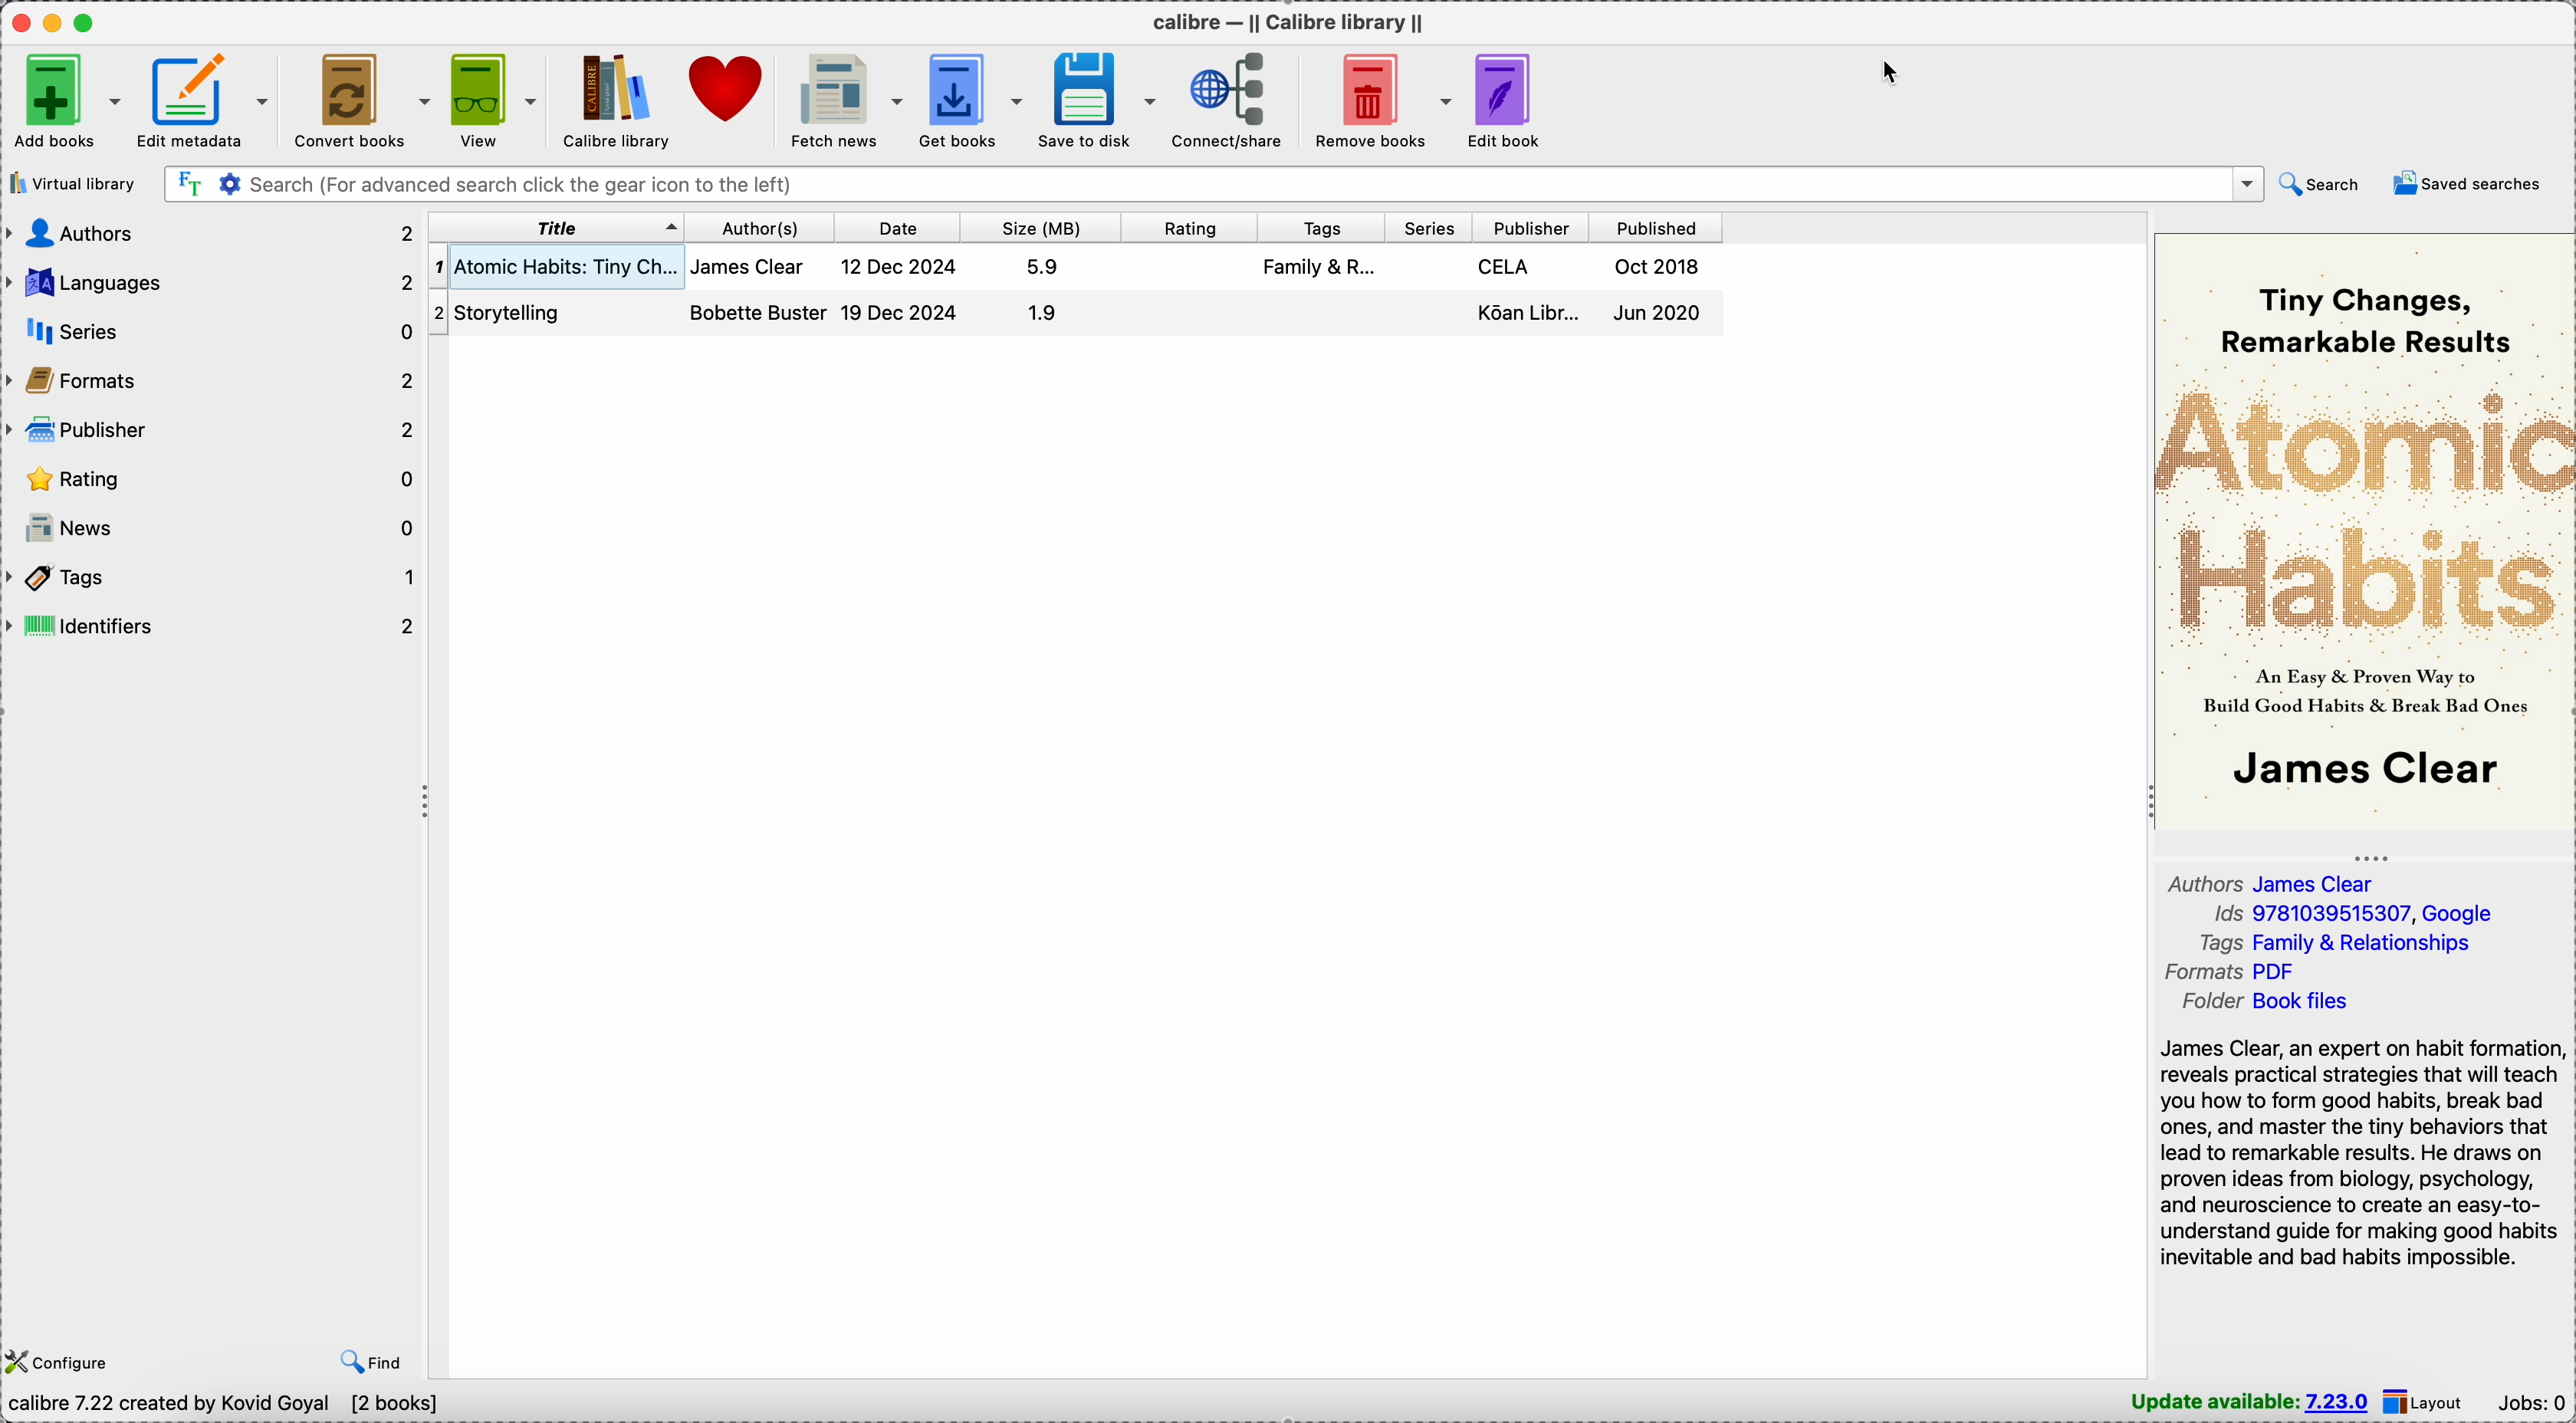 This screenshot has height=1423, width=2576. What do you see at coordinates (213, 626) in the screenshot?
I see `identifiers` at bounding box center [213, 626].